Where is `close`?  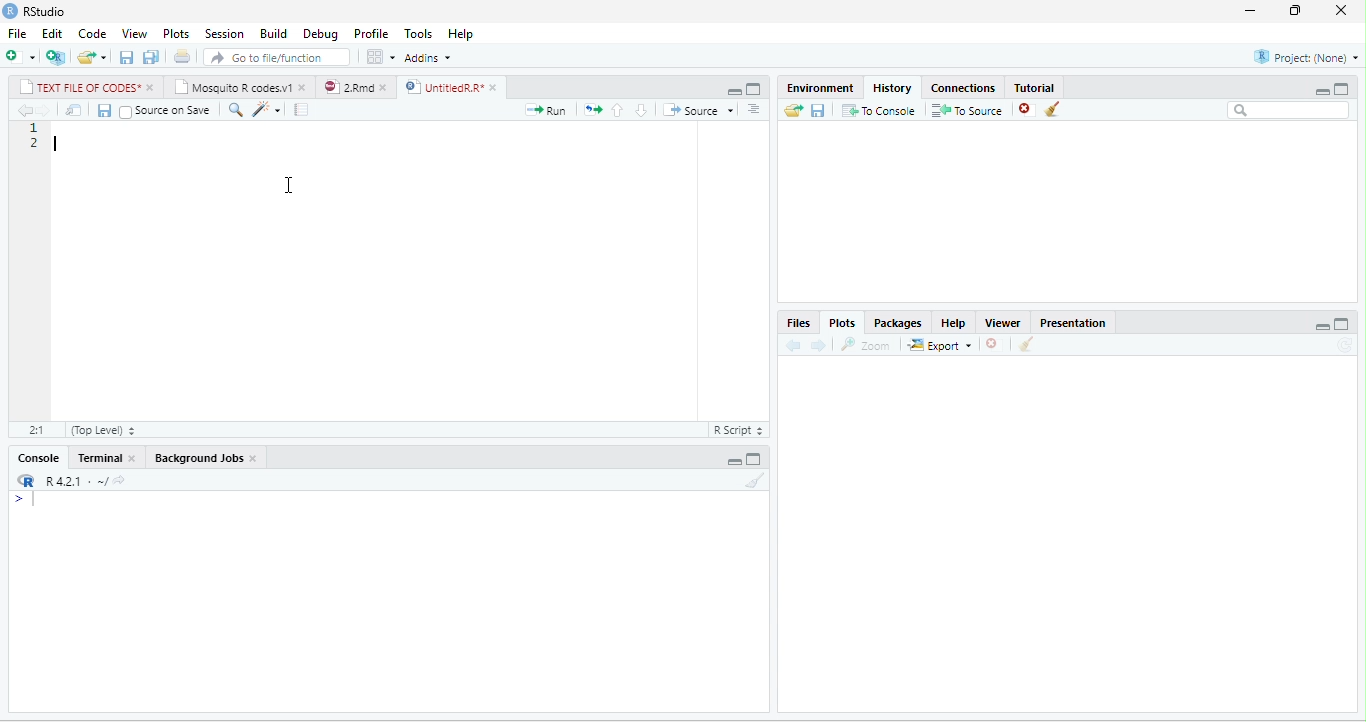 close is located at coordinates (134, 457).